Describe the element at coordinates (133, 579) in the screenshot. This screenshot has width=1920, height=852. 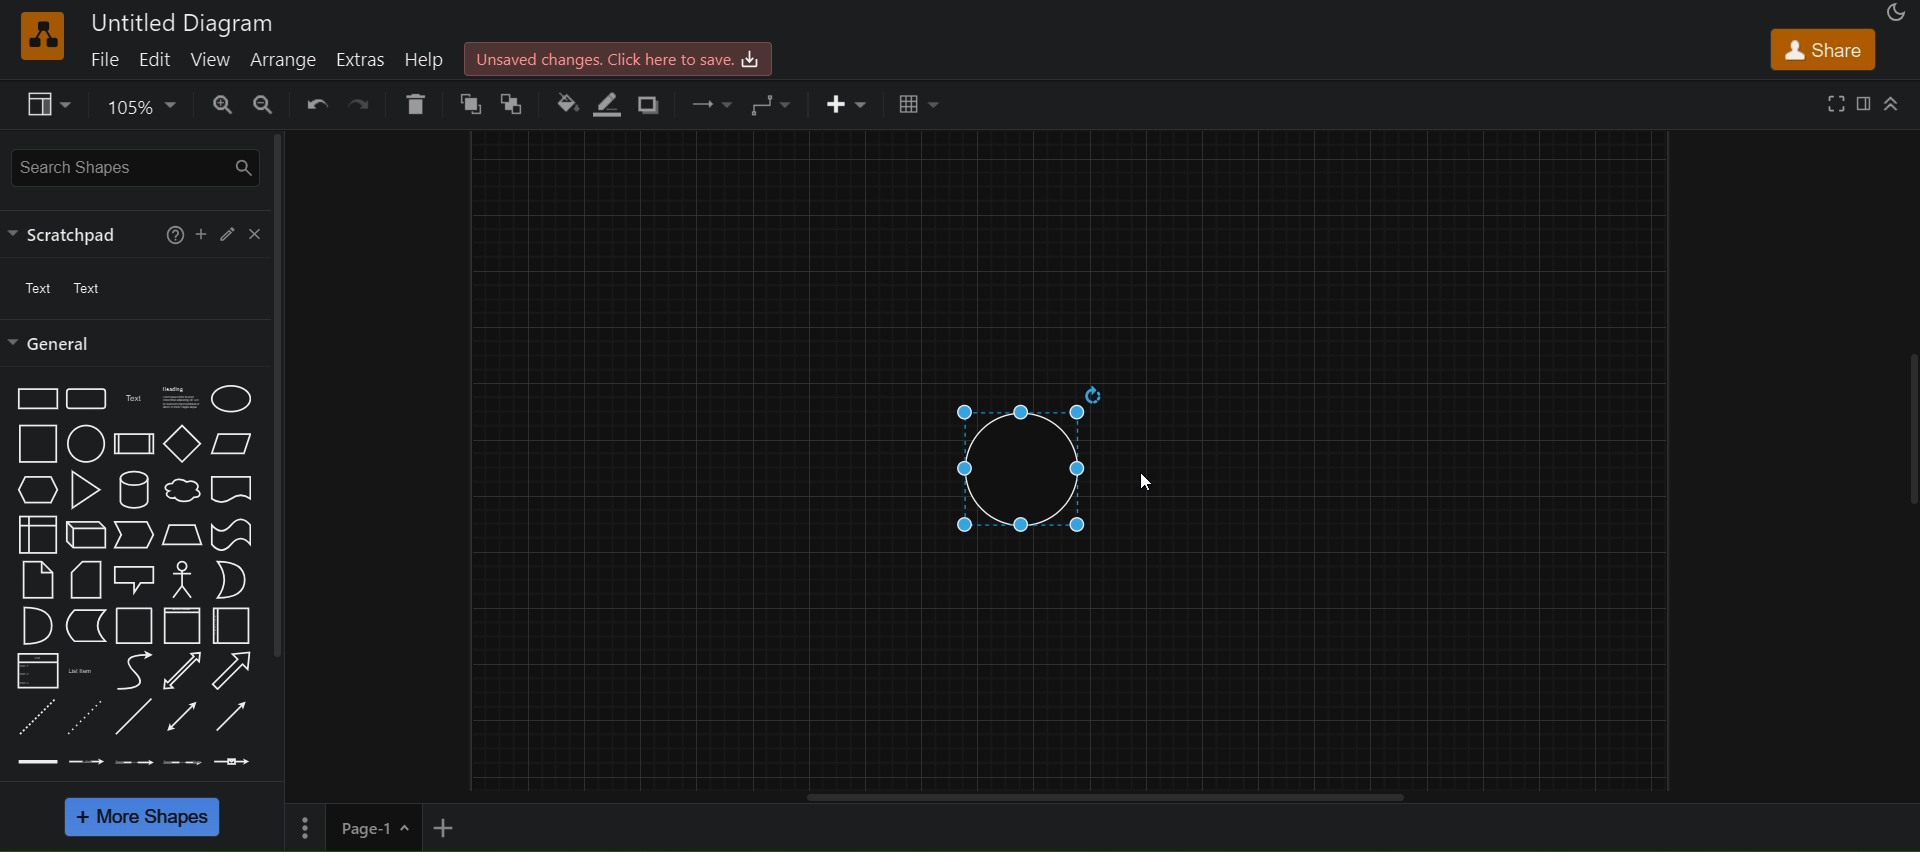
I see `callout` at that location.